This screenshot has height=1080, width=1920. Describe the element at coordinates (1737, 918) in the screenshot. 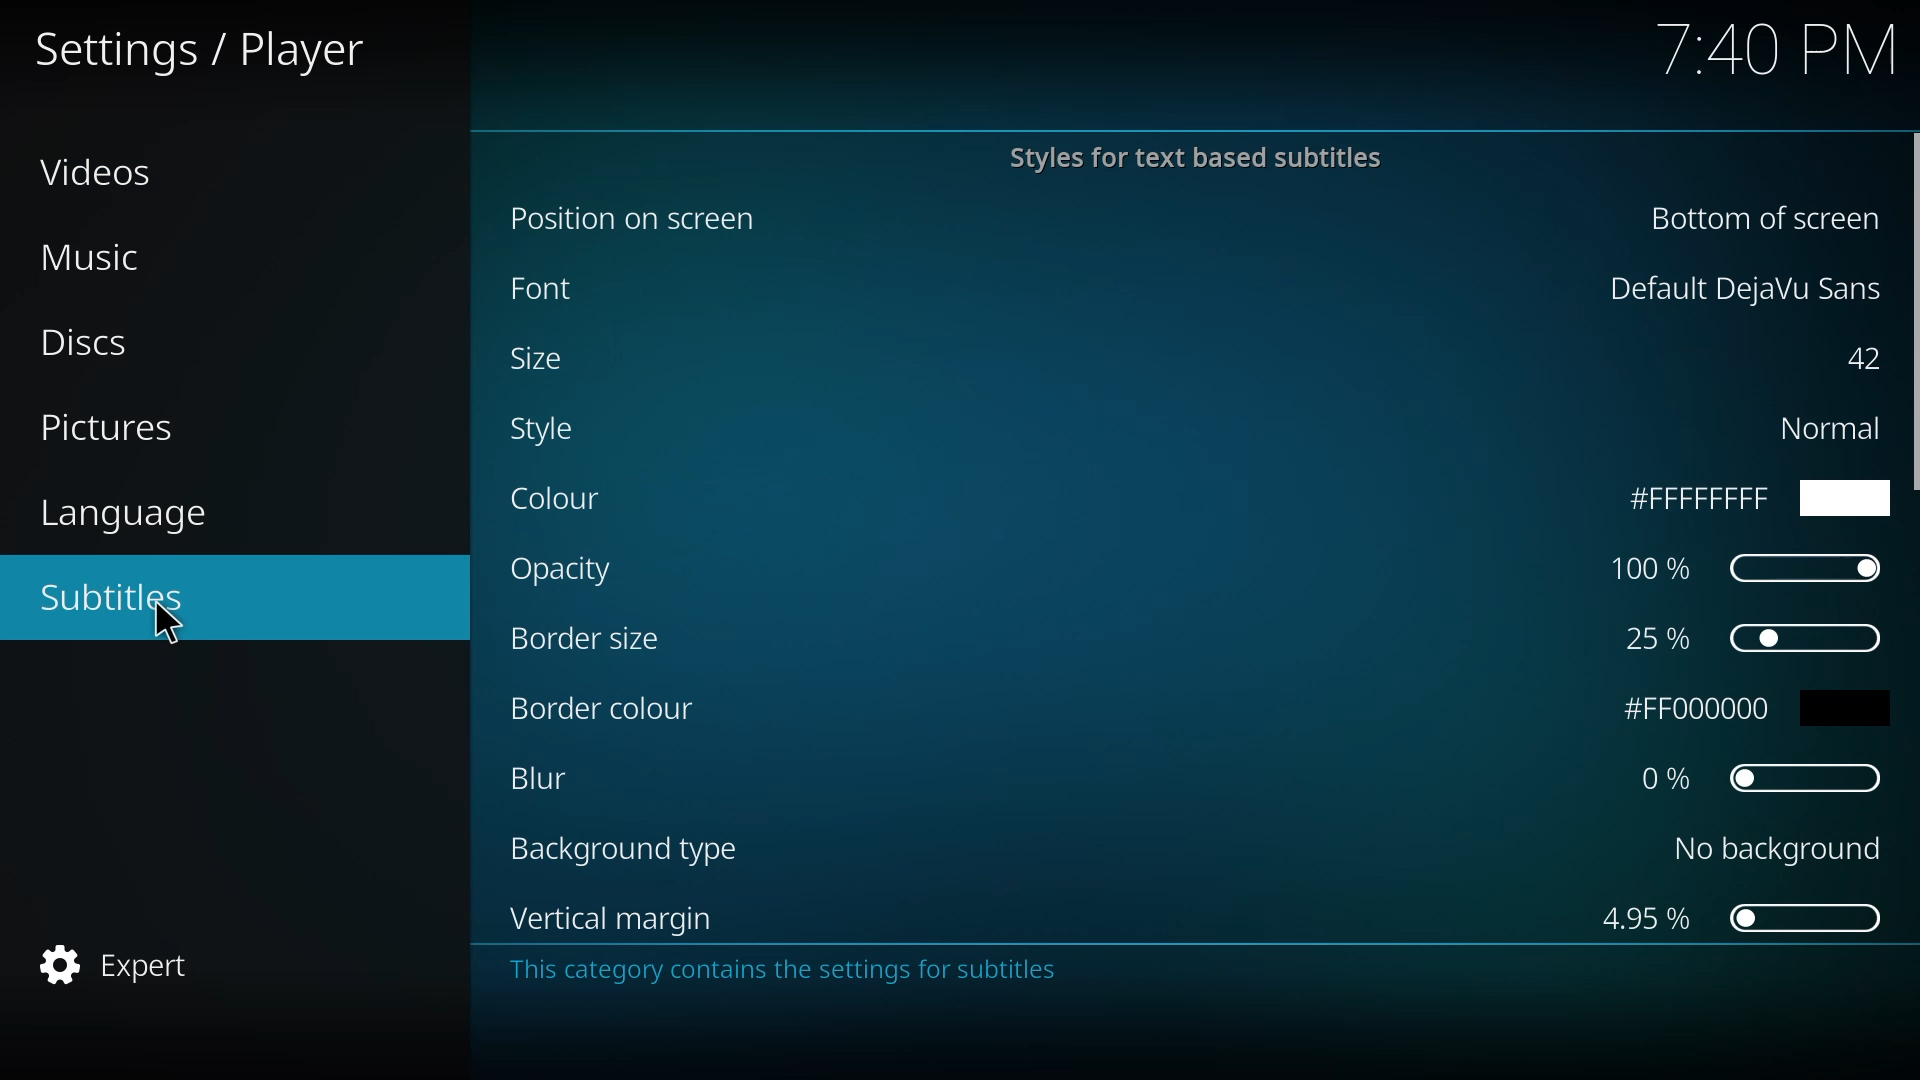

I see `4.95` at that location.